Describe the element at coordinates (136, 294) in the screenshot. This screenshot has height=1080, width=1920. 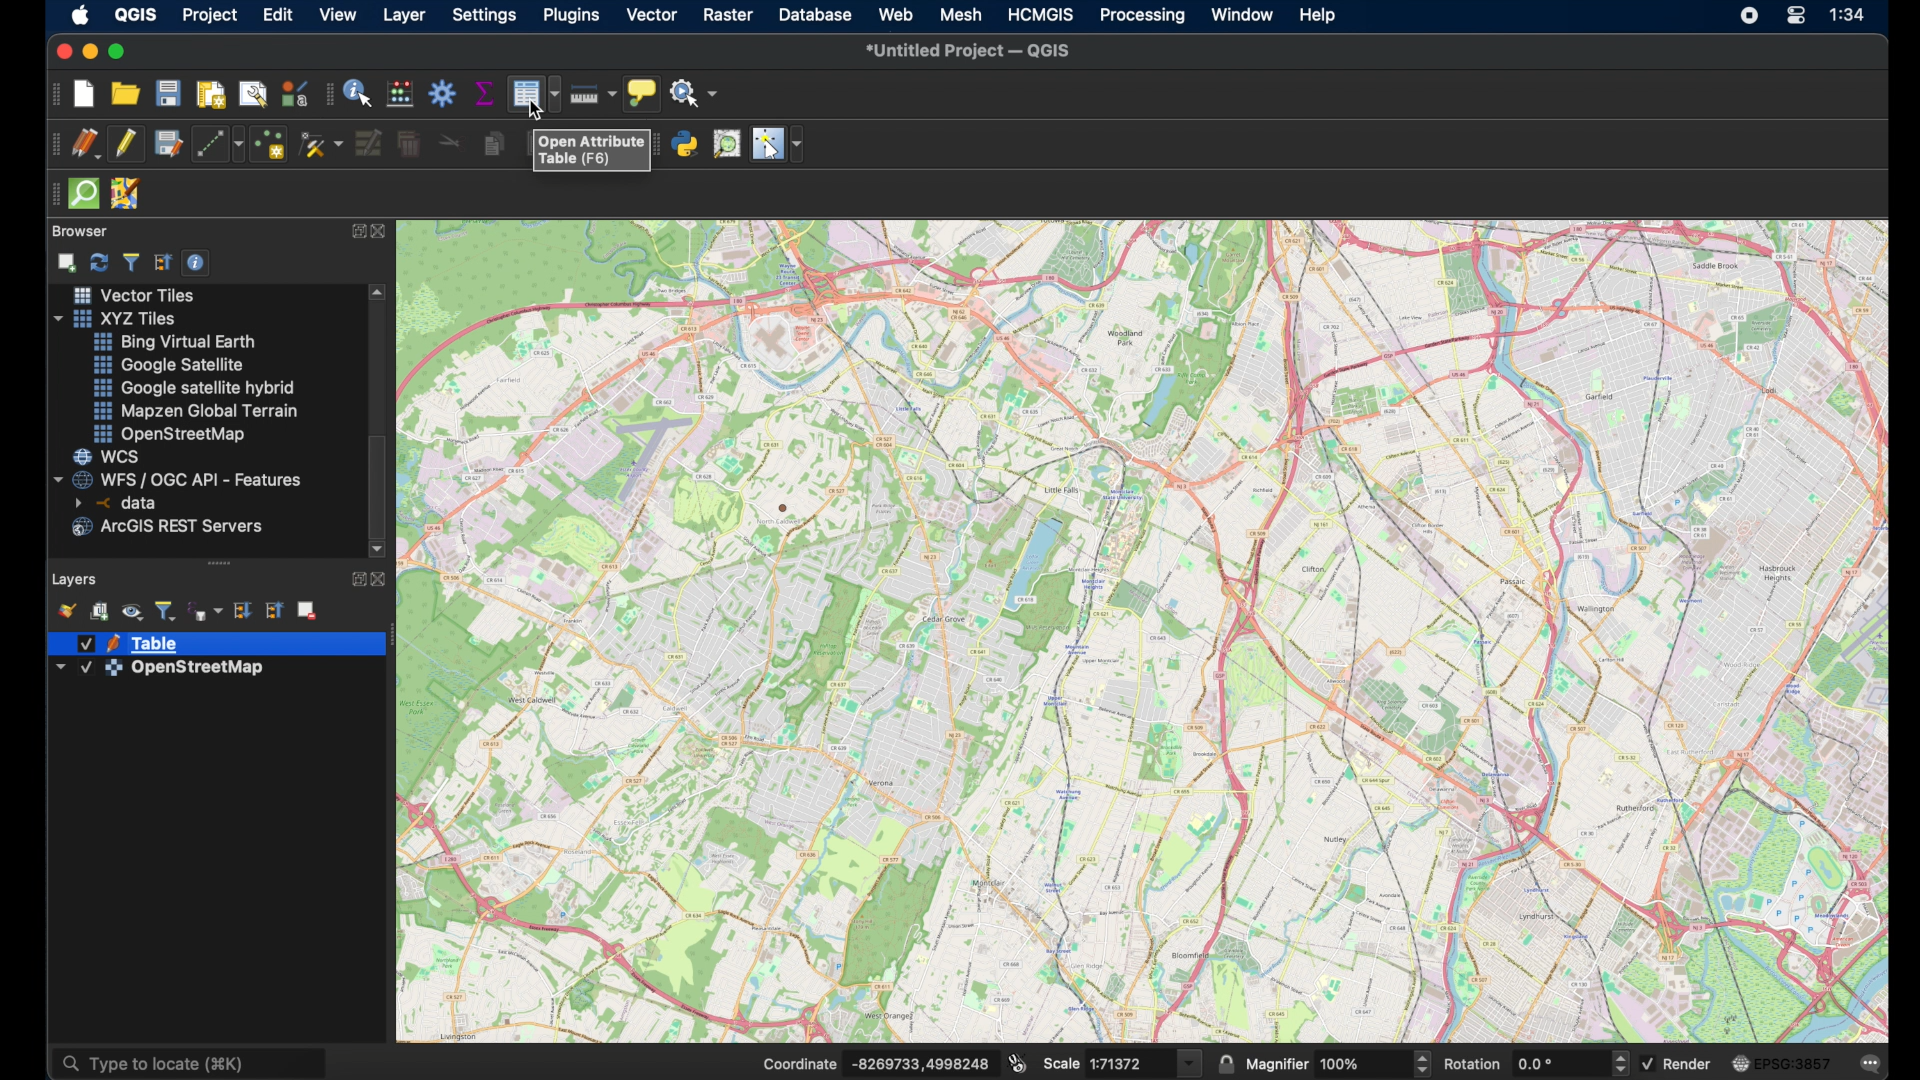
I see `vector tiles` at that location.